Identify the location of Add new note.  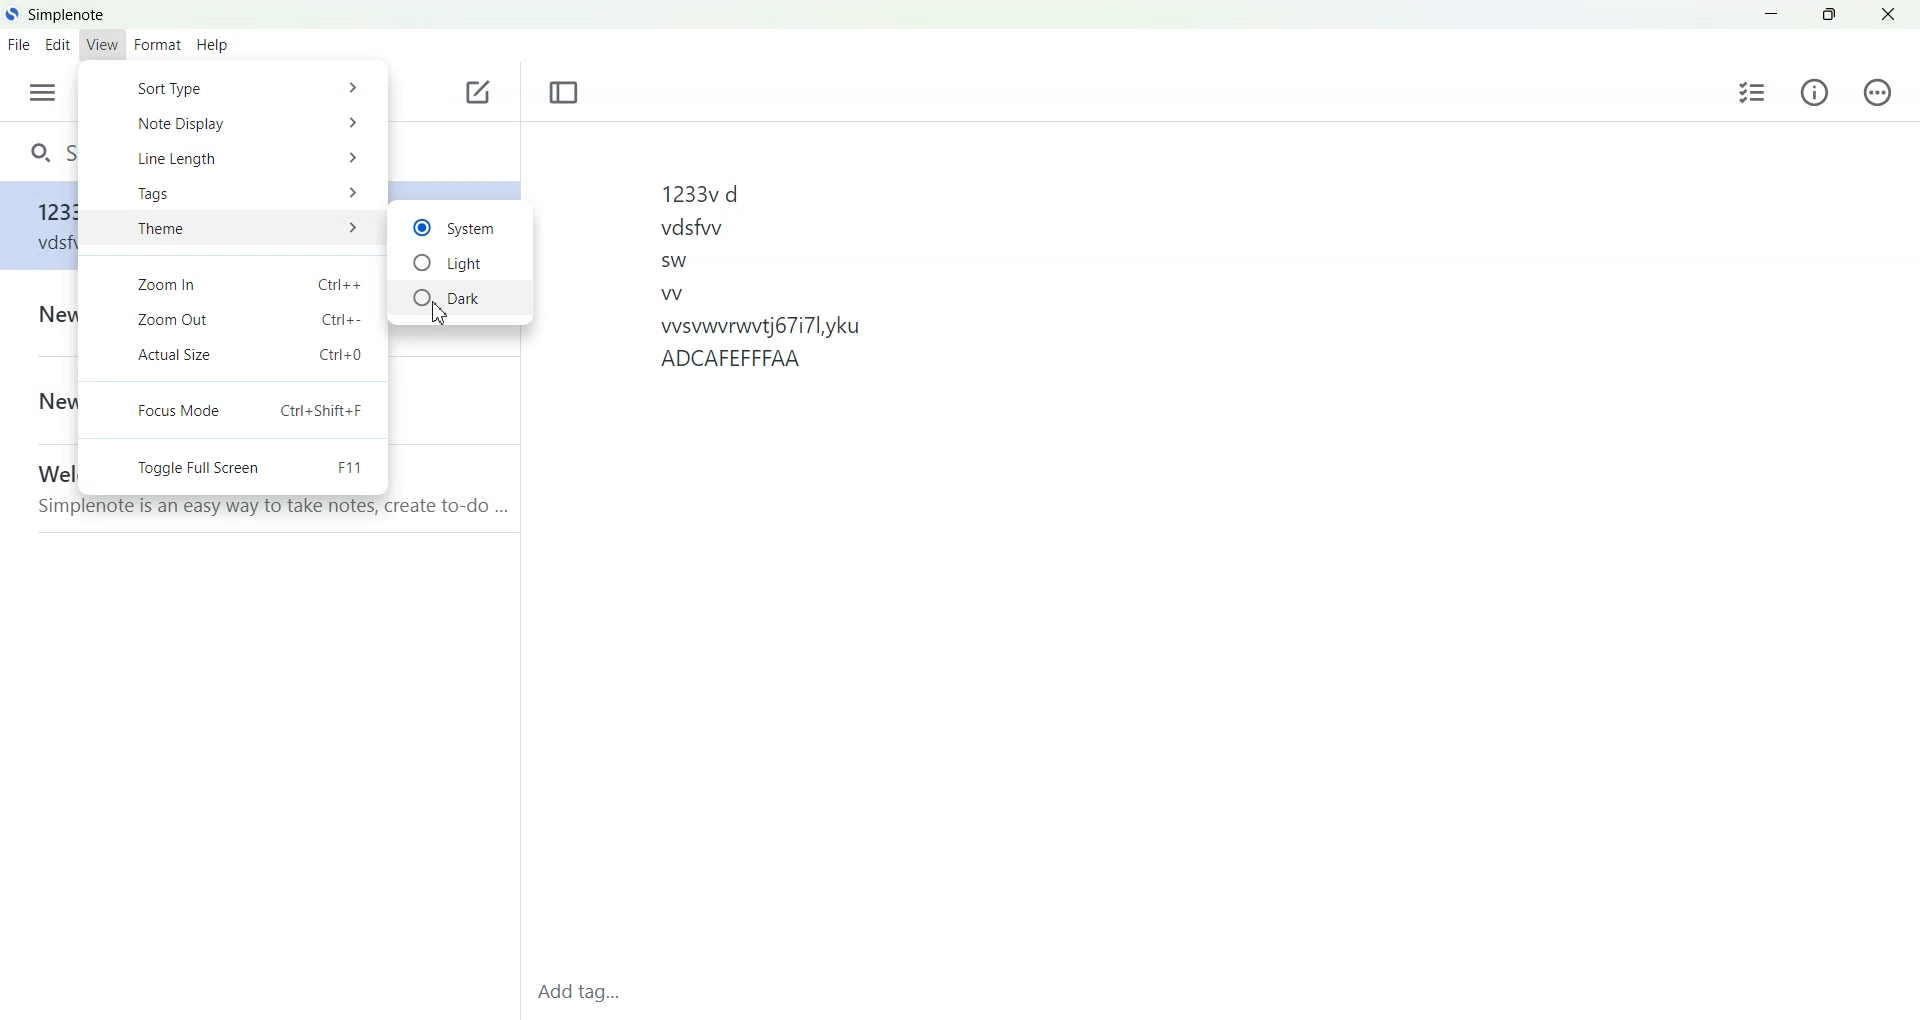
(477, 92).